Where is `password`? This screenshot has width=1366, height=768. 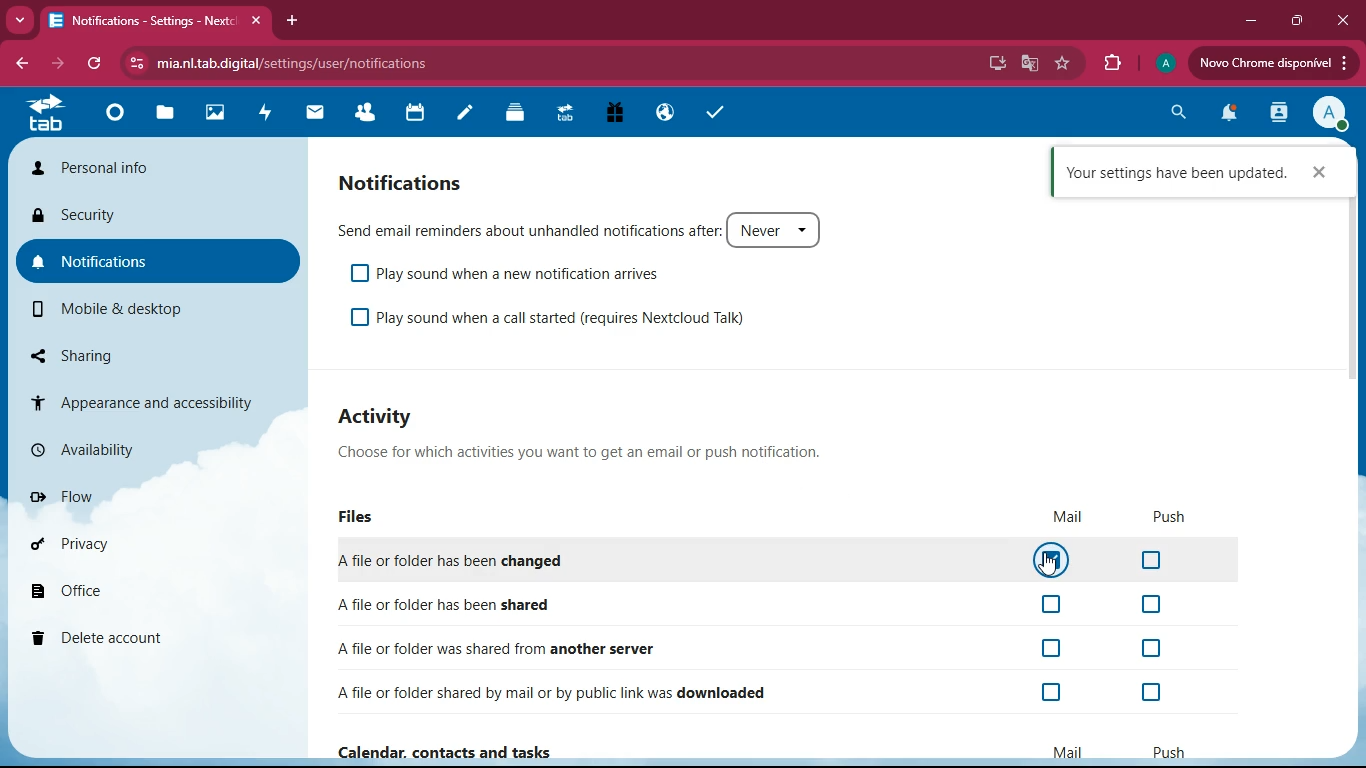 password is located at coordinates (968, 65).